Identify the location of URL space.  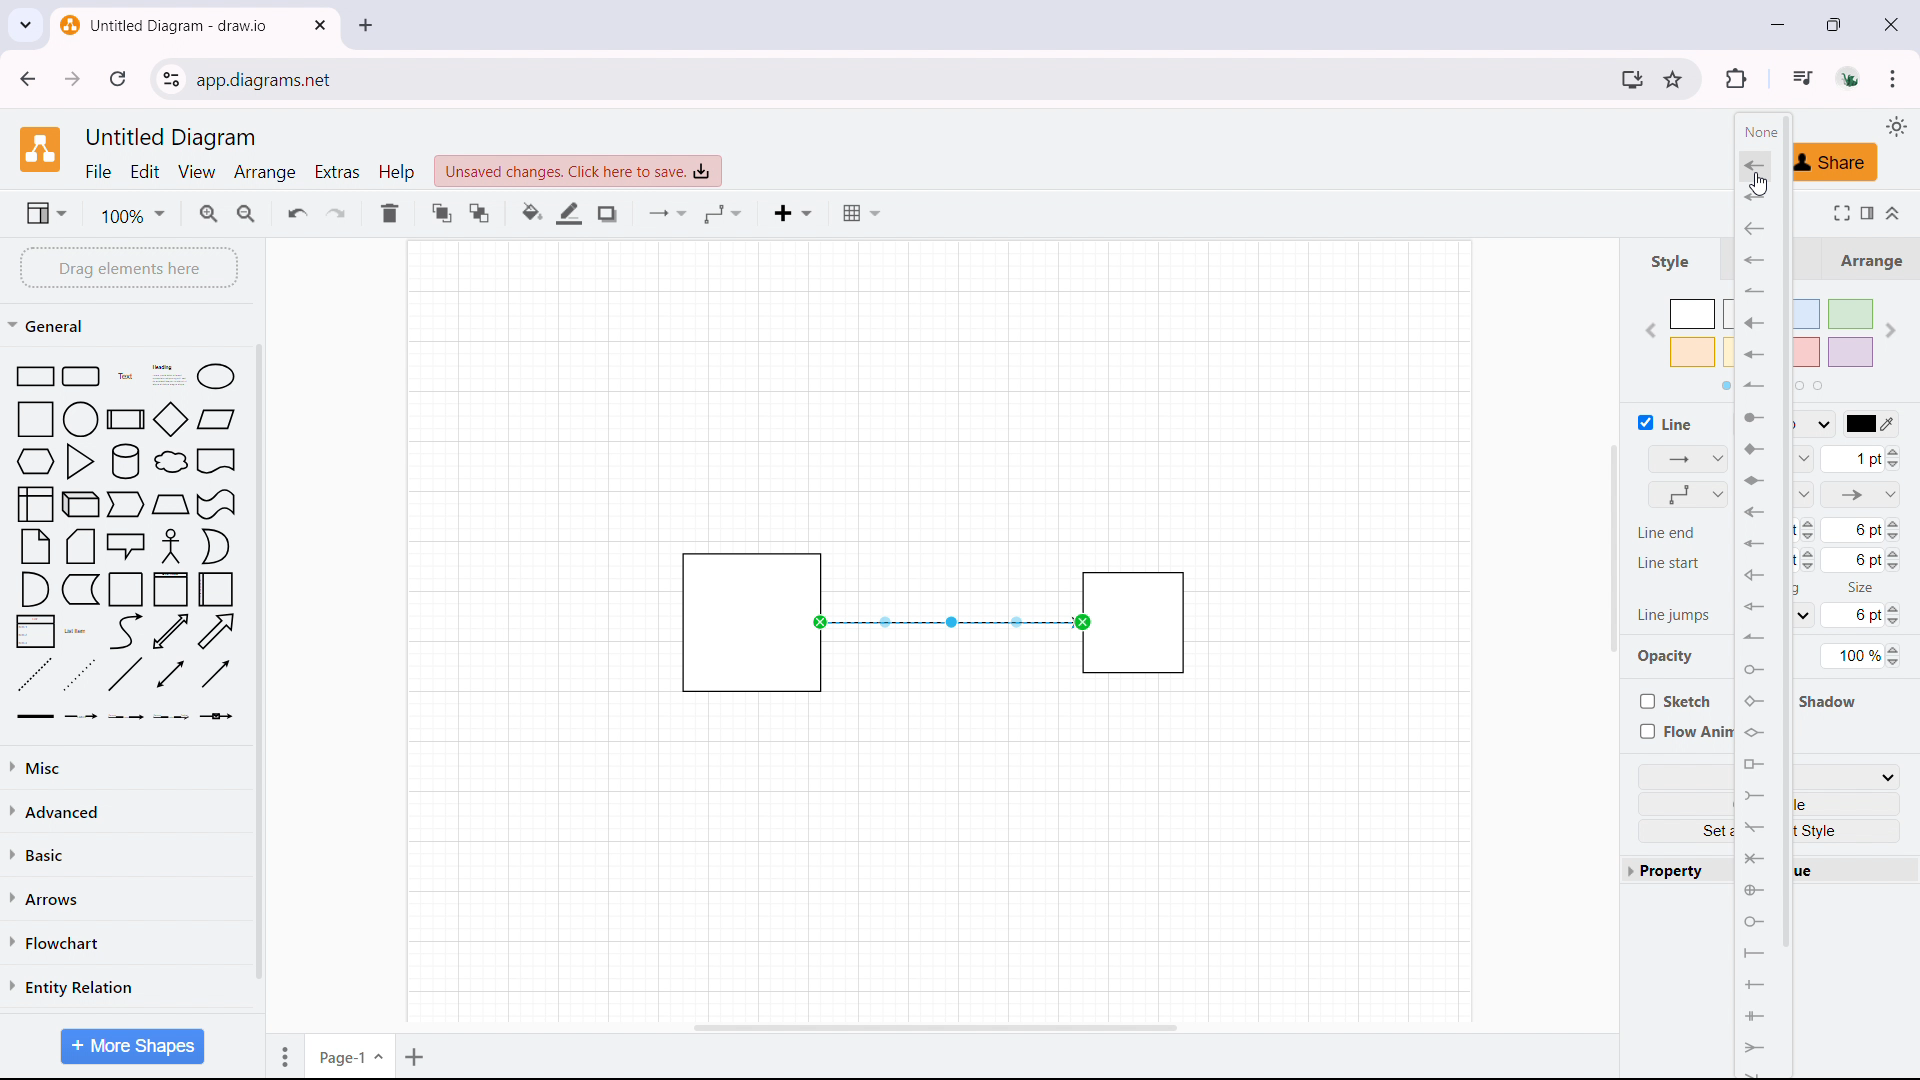
(901, 78).